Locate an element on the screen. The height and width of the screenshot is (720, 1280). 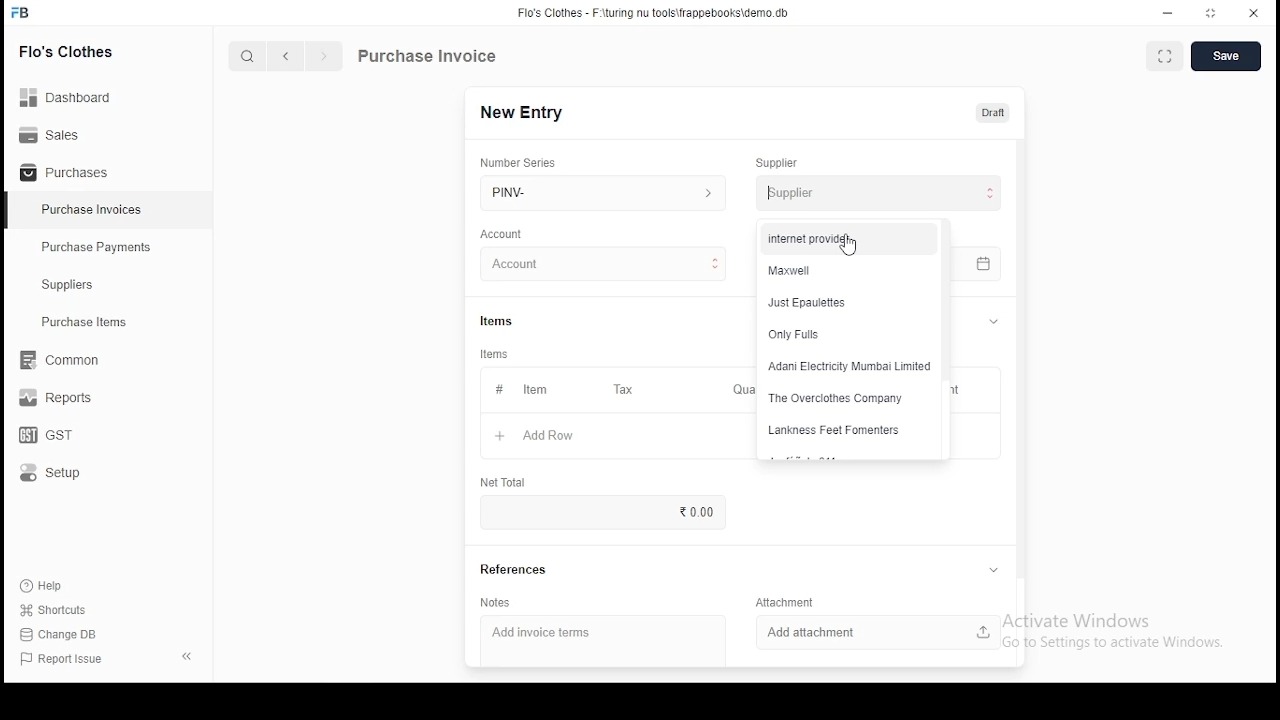
# is located at coordinates (499, 391).